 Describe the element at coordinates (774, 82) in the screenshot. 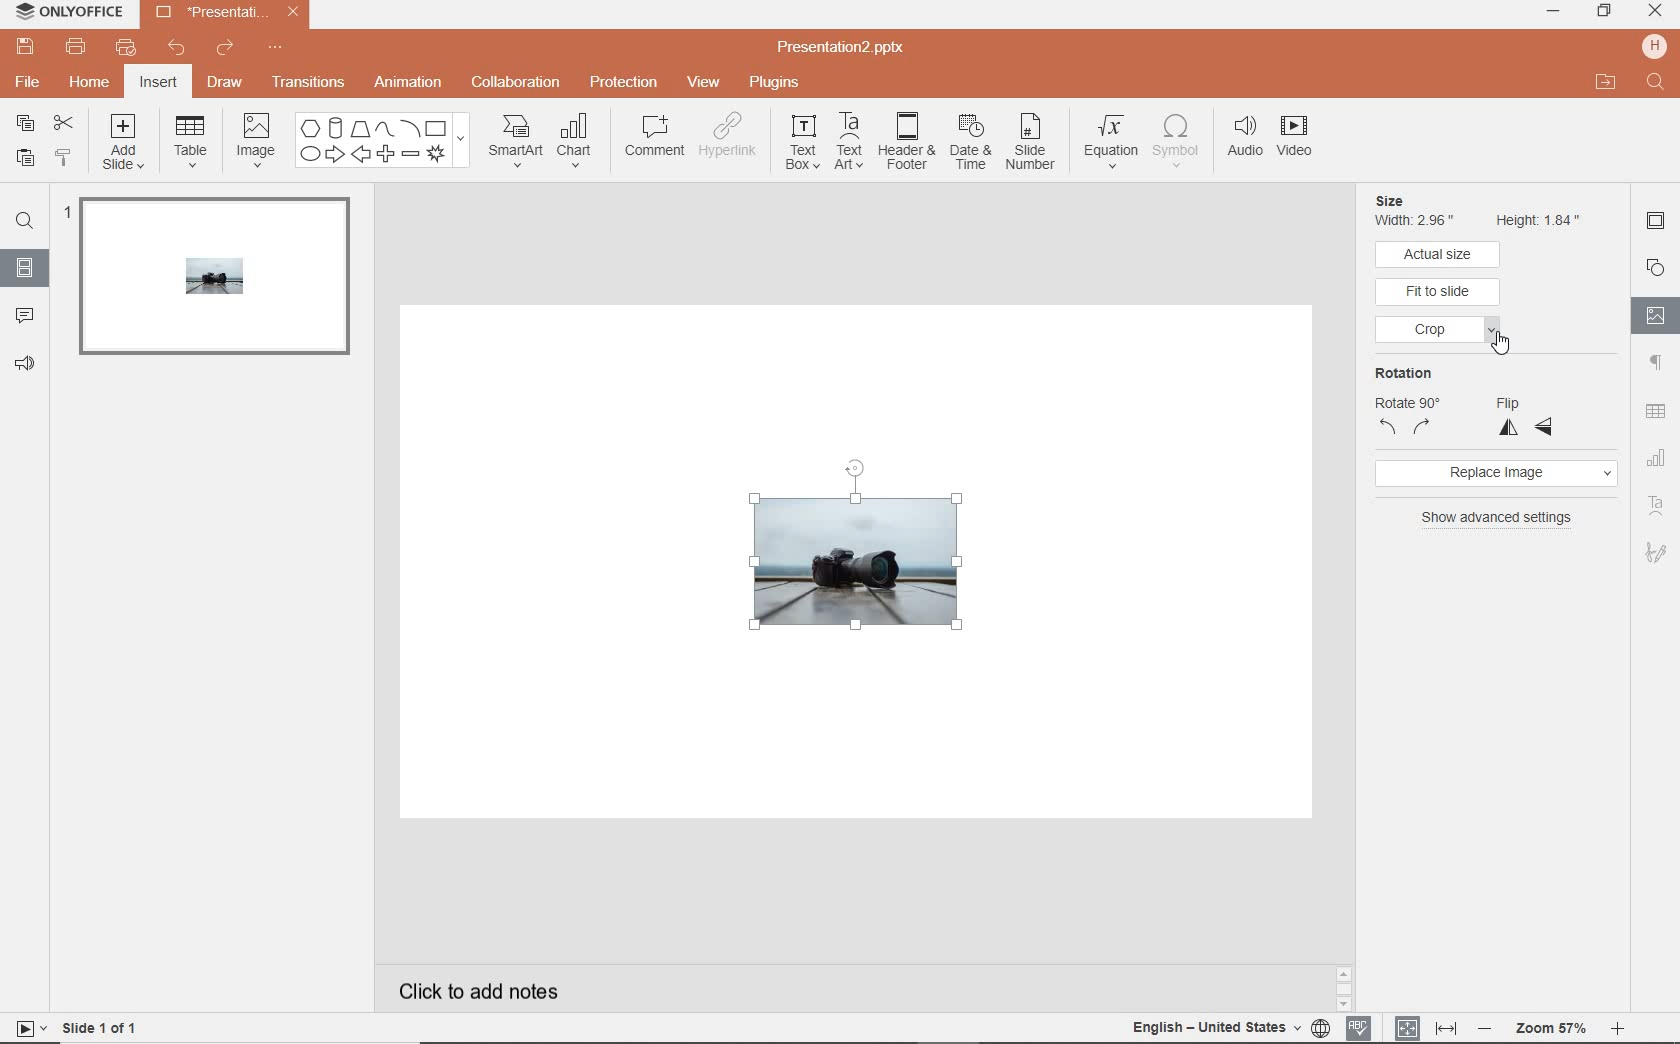

I see `plugins` at that location.